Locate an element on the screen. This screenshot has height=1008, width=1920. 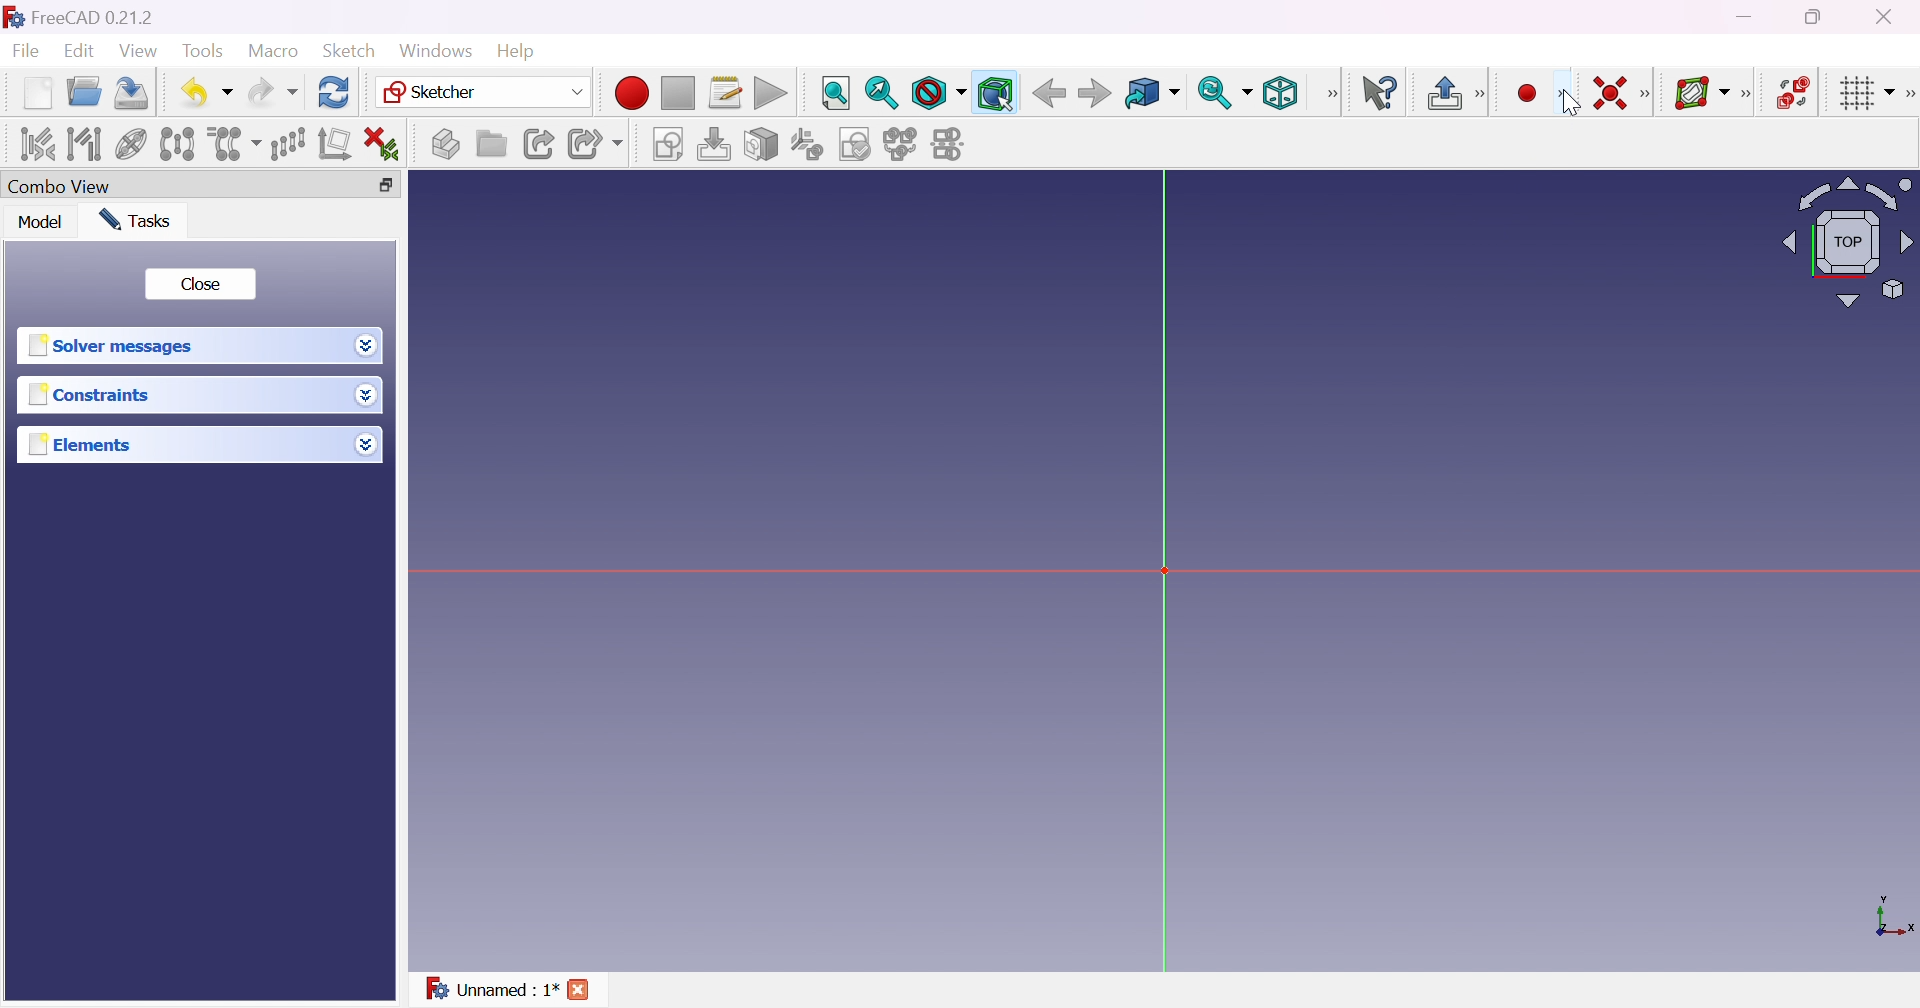
Combo view is located at coordinates (60, 186).